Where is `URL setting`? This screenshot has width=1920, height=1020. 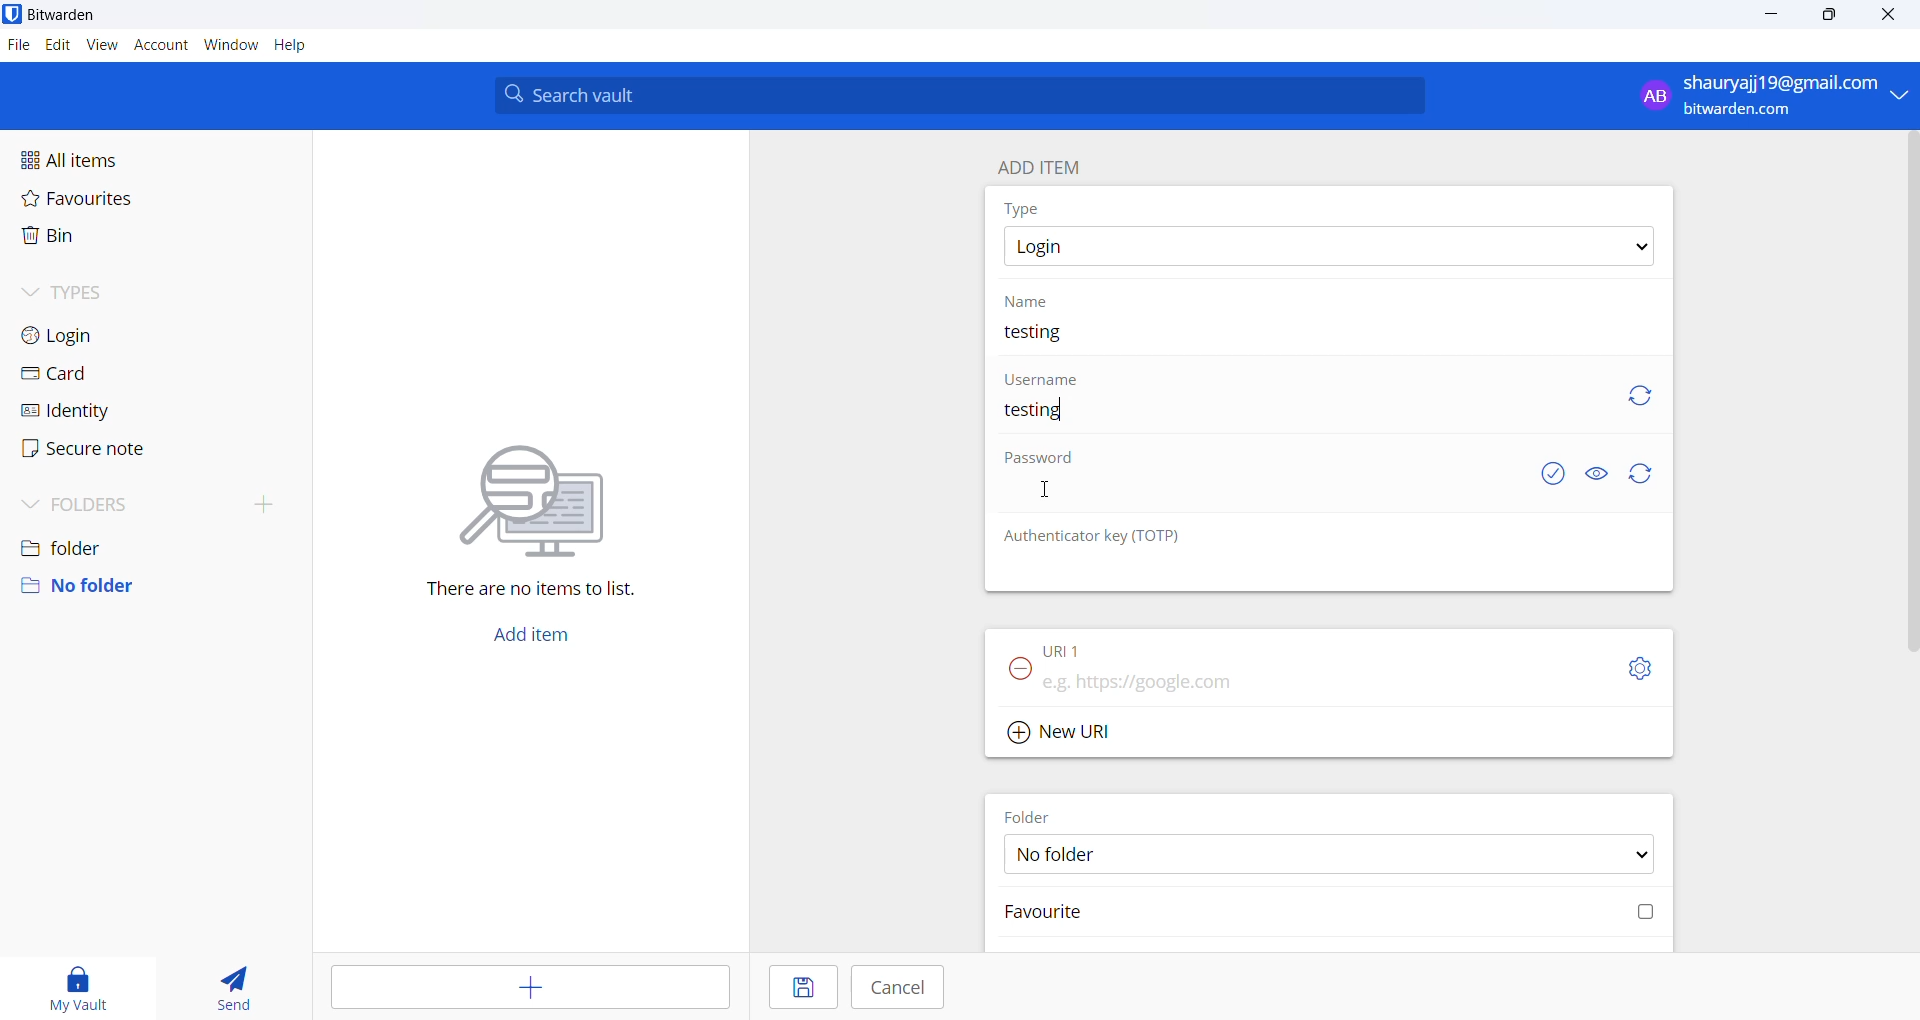
URL setting is located at coordinates (1631, 667).